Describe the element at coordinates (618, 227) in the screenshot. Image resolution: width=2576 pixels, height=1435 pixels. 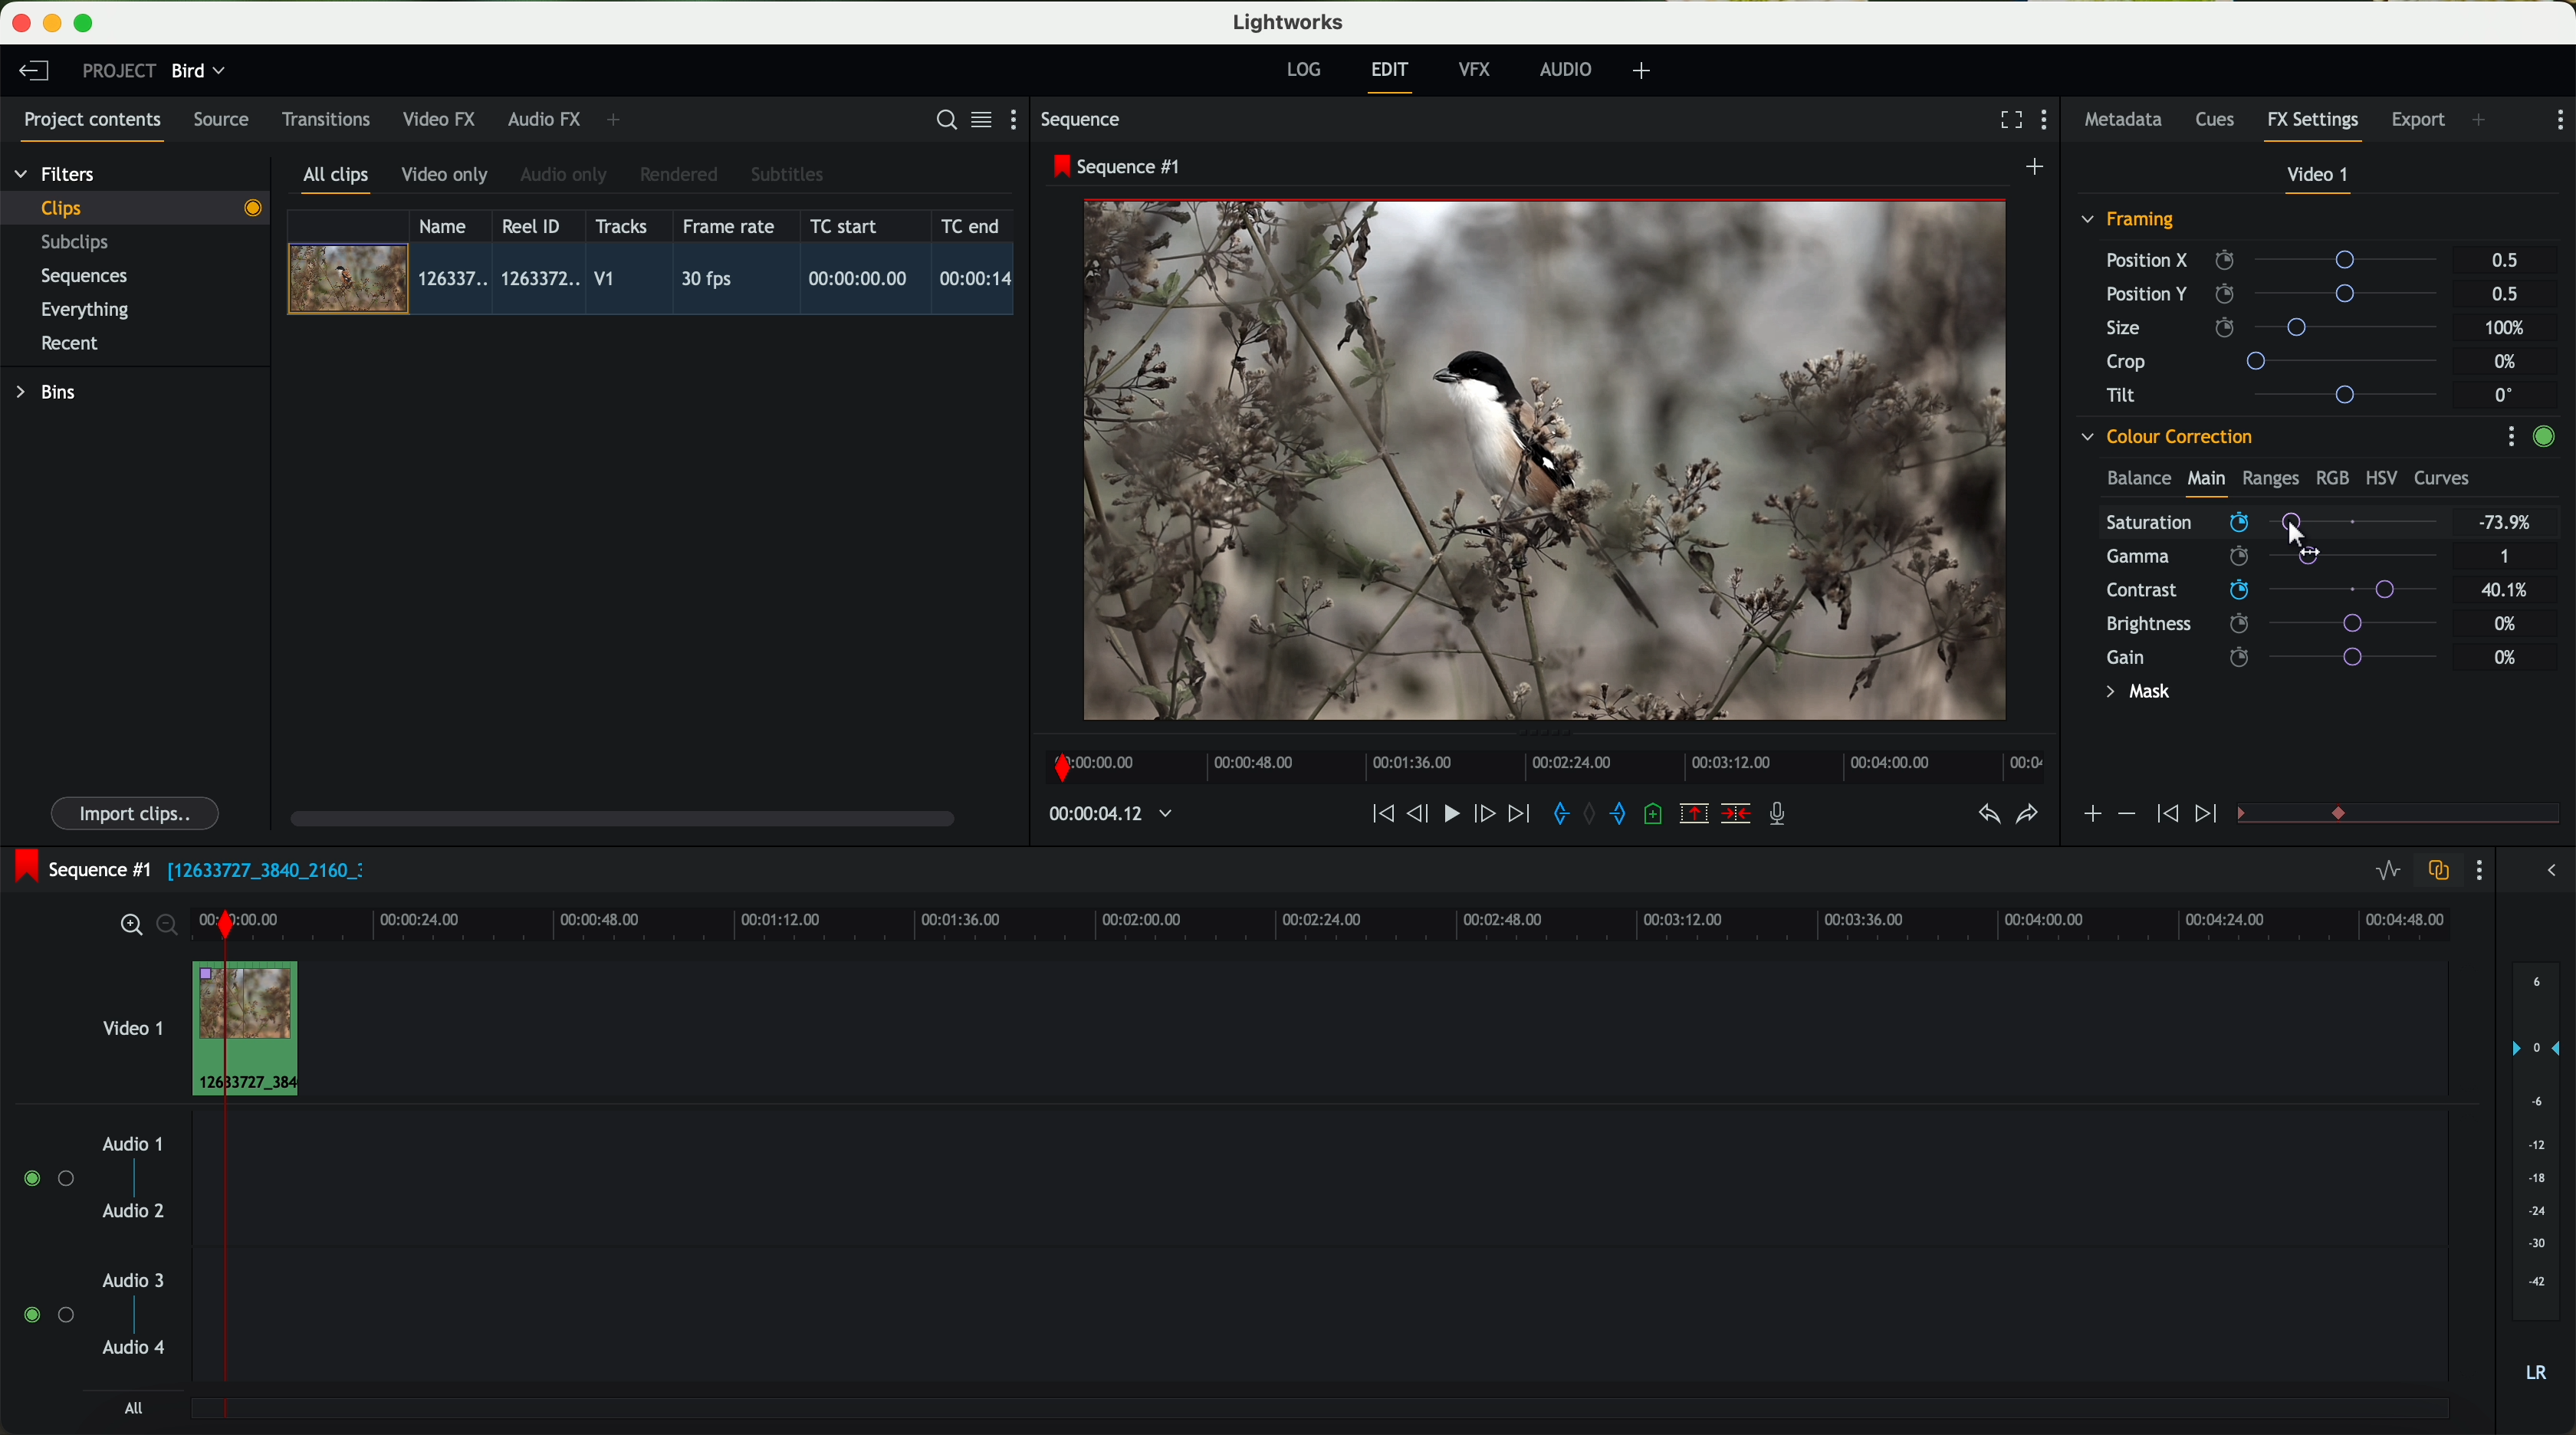
I see `tracks` at that location.